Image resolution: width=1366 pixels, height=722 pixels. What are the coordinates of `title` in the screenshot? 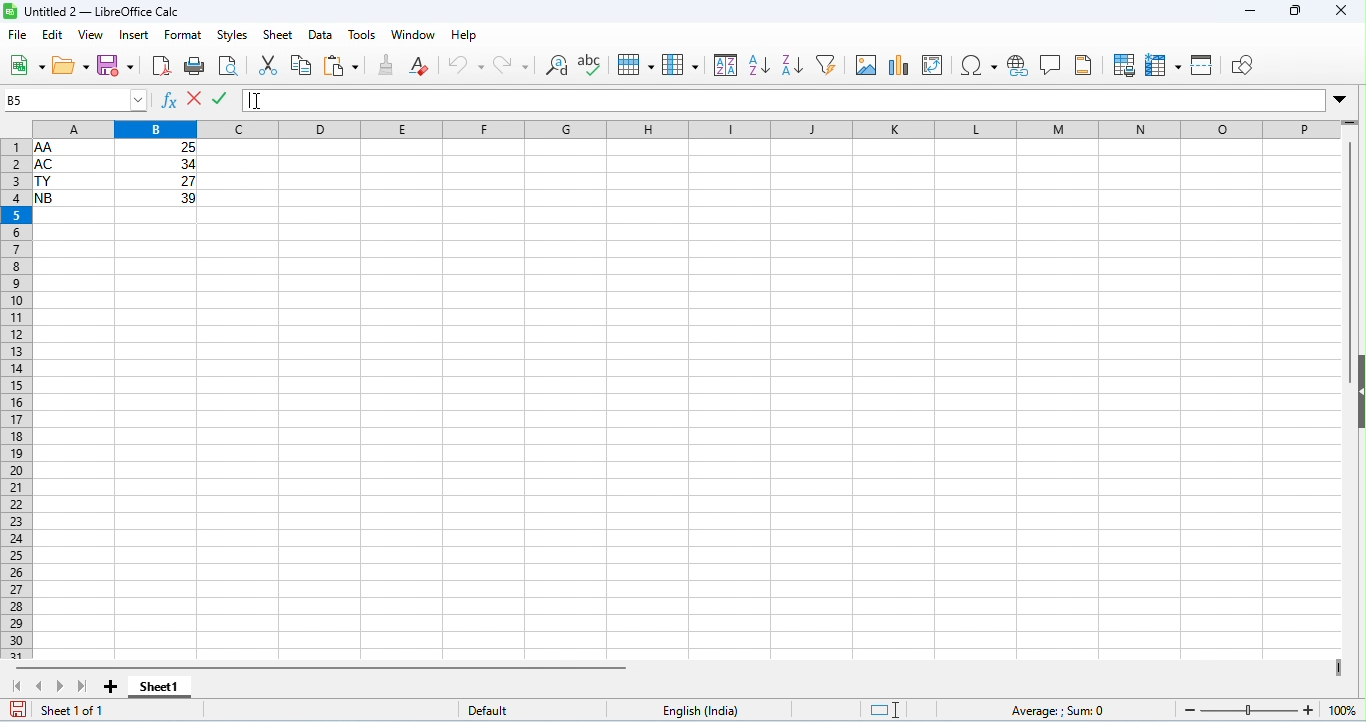 It's located at (92, 11).